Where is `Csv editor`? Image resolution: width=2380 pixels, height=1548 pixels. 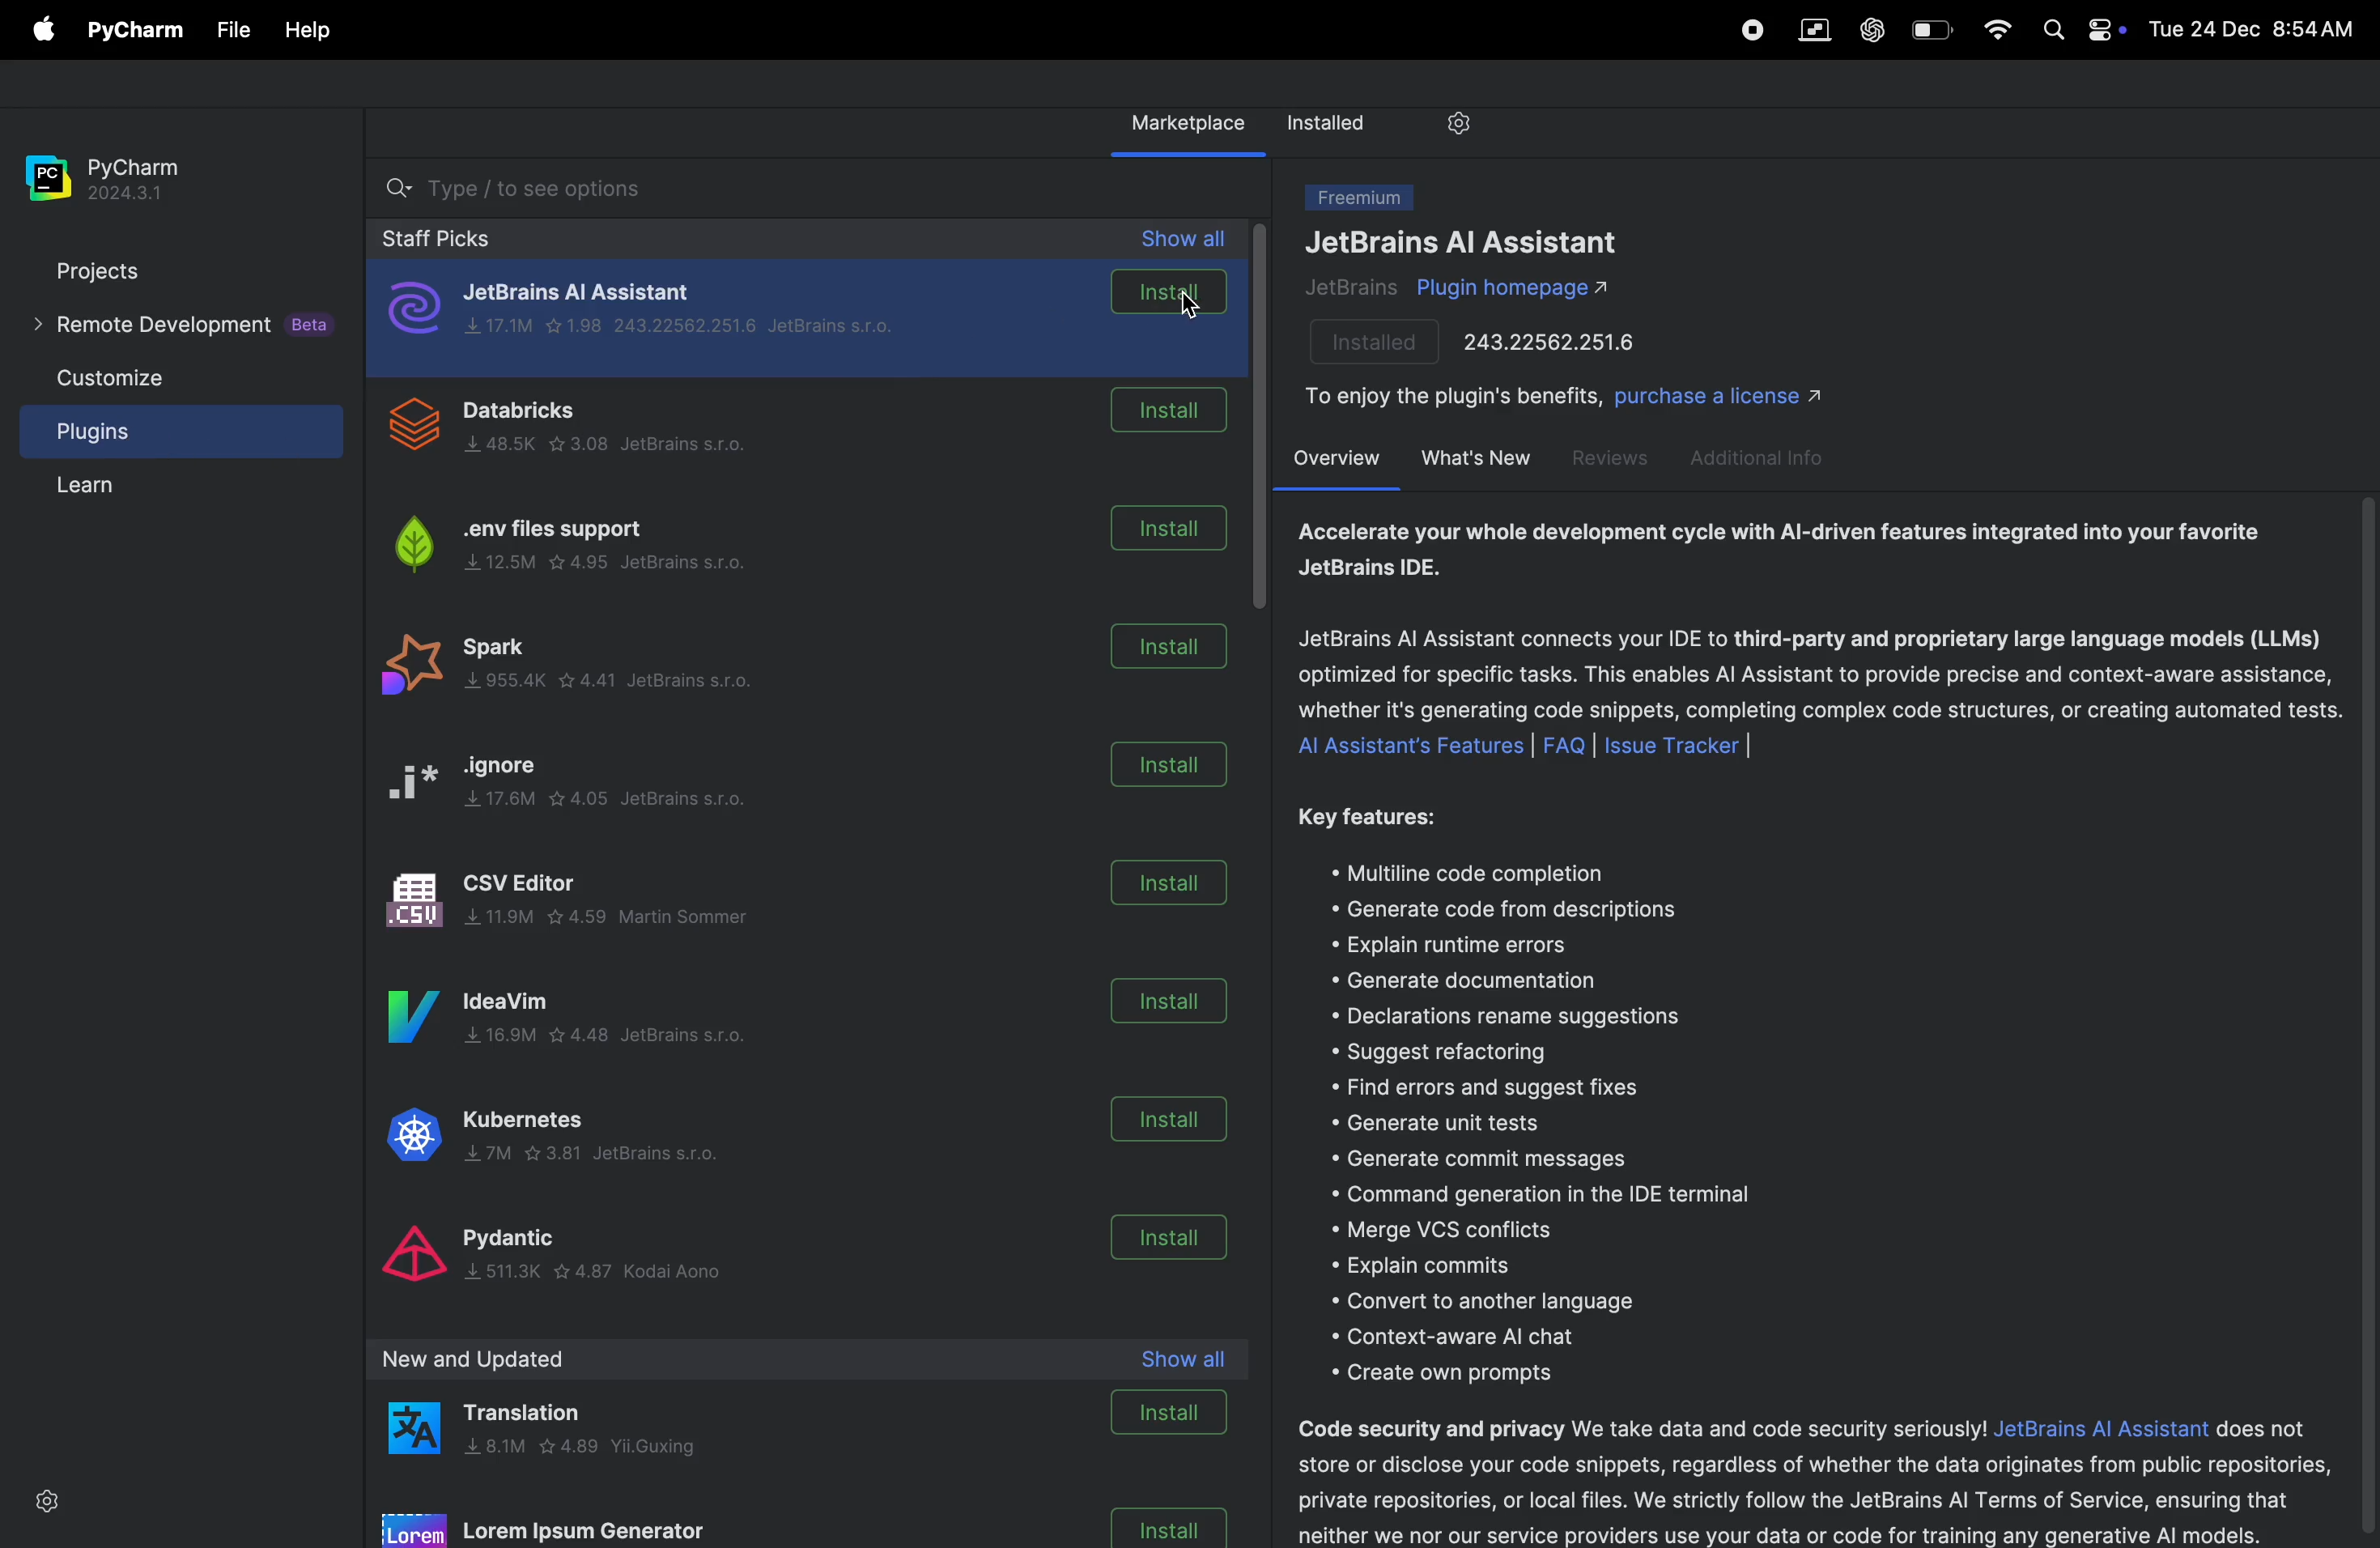
Csv editor is located at coordinates (576, 904).